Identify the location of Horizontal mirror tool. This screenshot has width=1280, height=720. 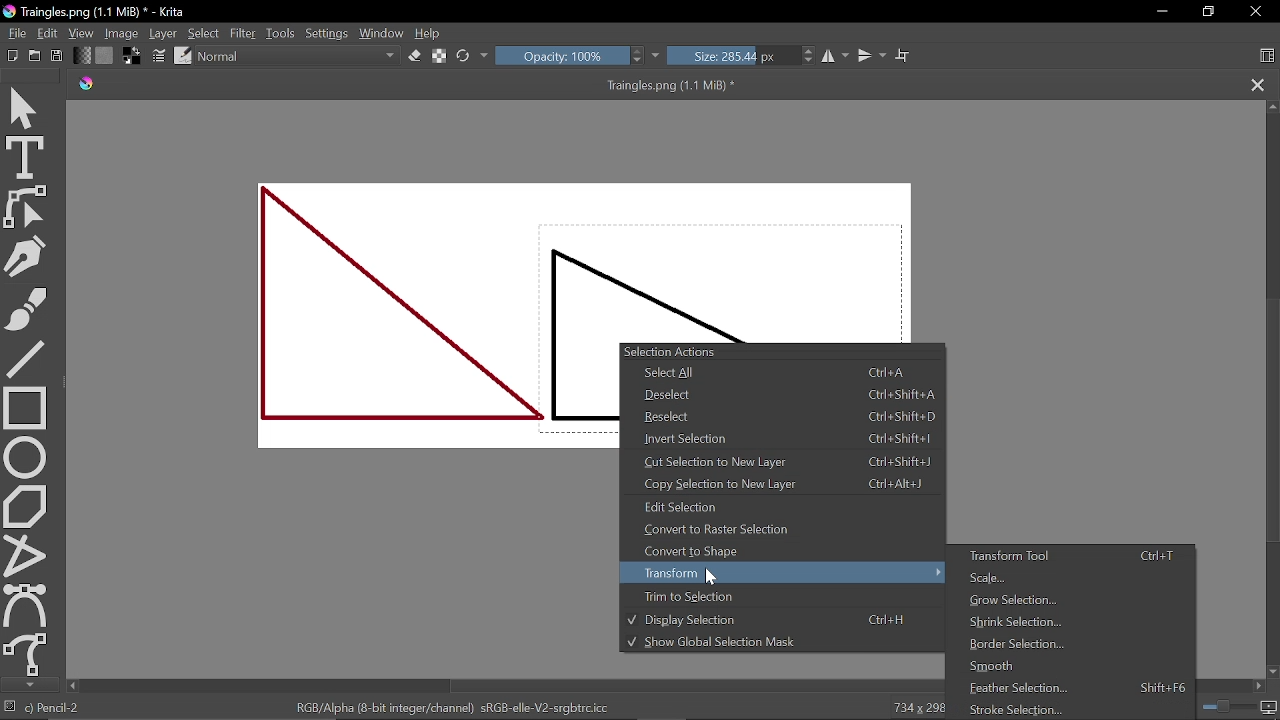
(836, 57).